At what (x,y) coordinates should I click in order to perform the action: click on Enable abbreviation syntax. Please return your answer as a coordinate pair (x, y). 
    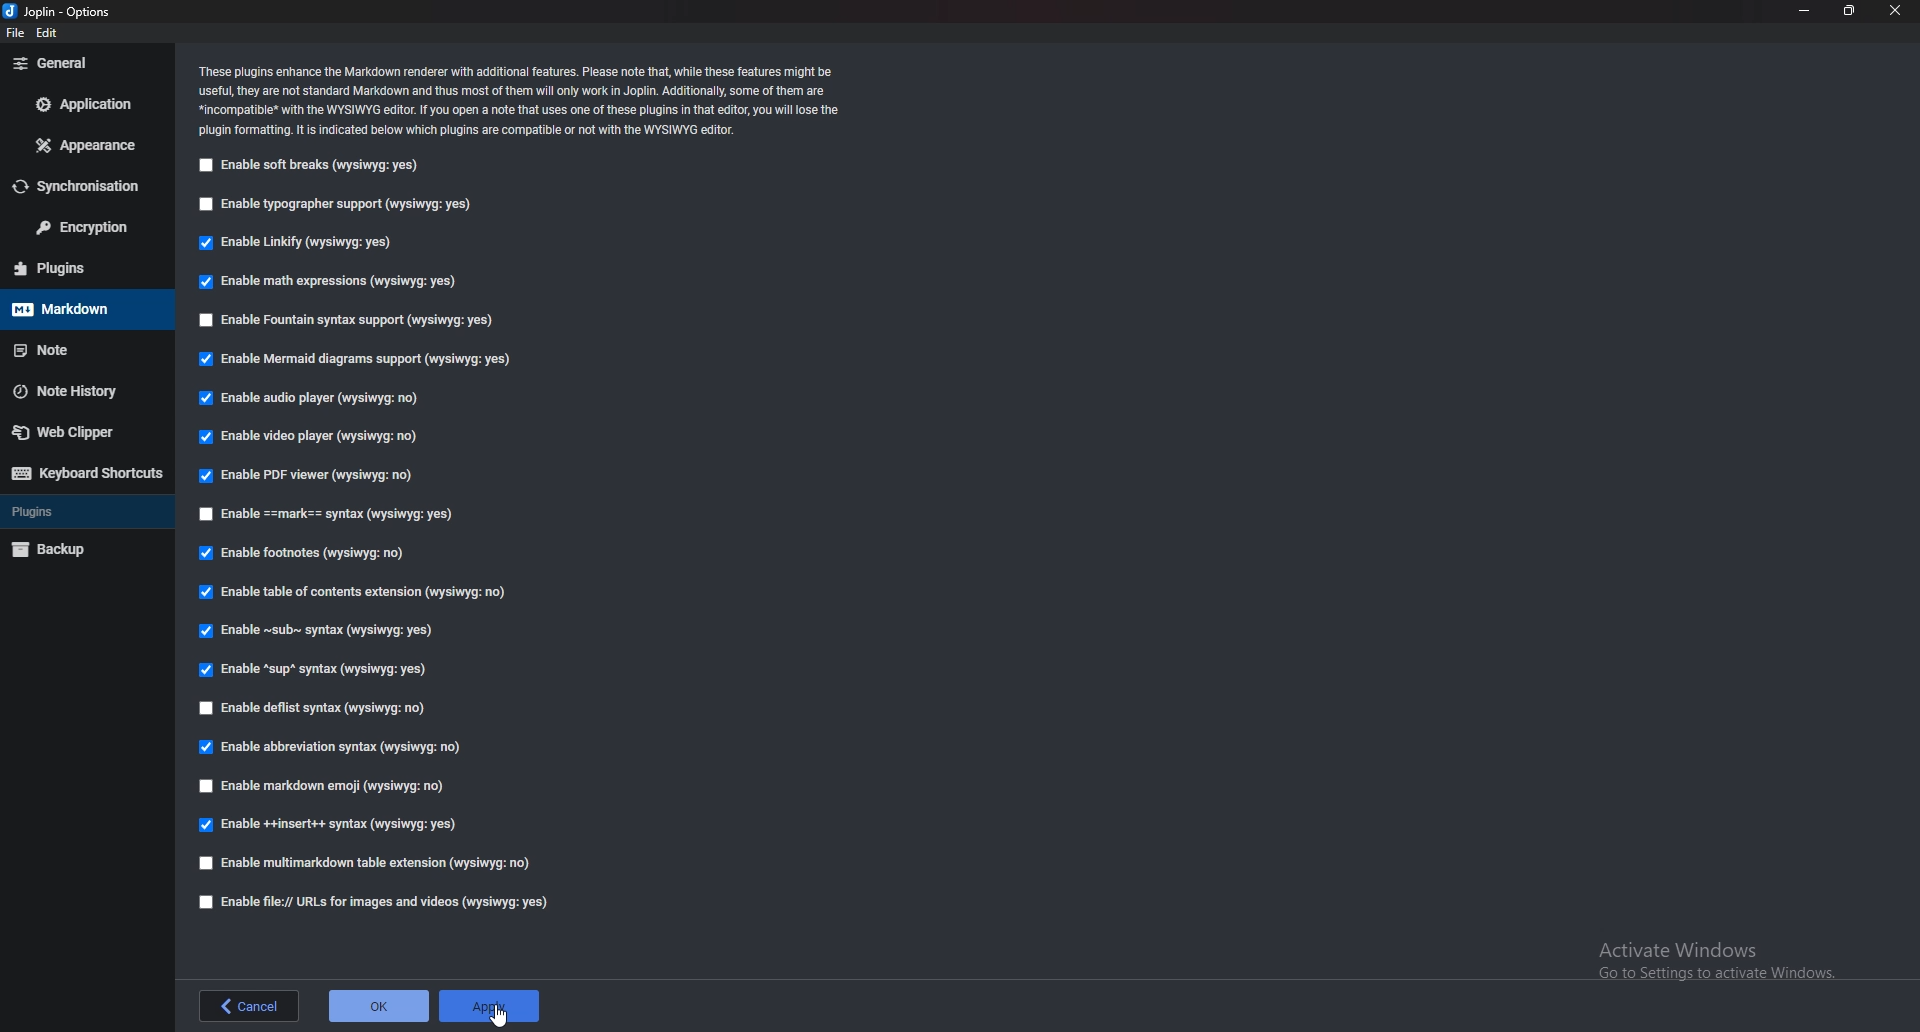
    Looking at the image, I should click on (342, 745).